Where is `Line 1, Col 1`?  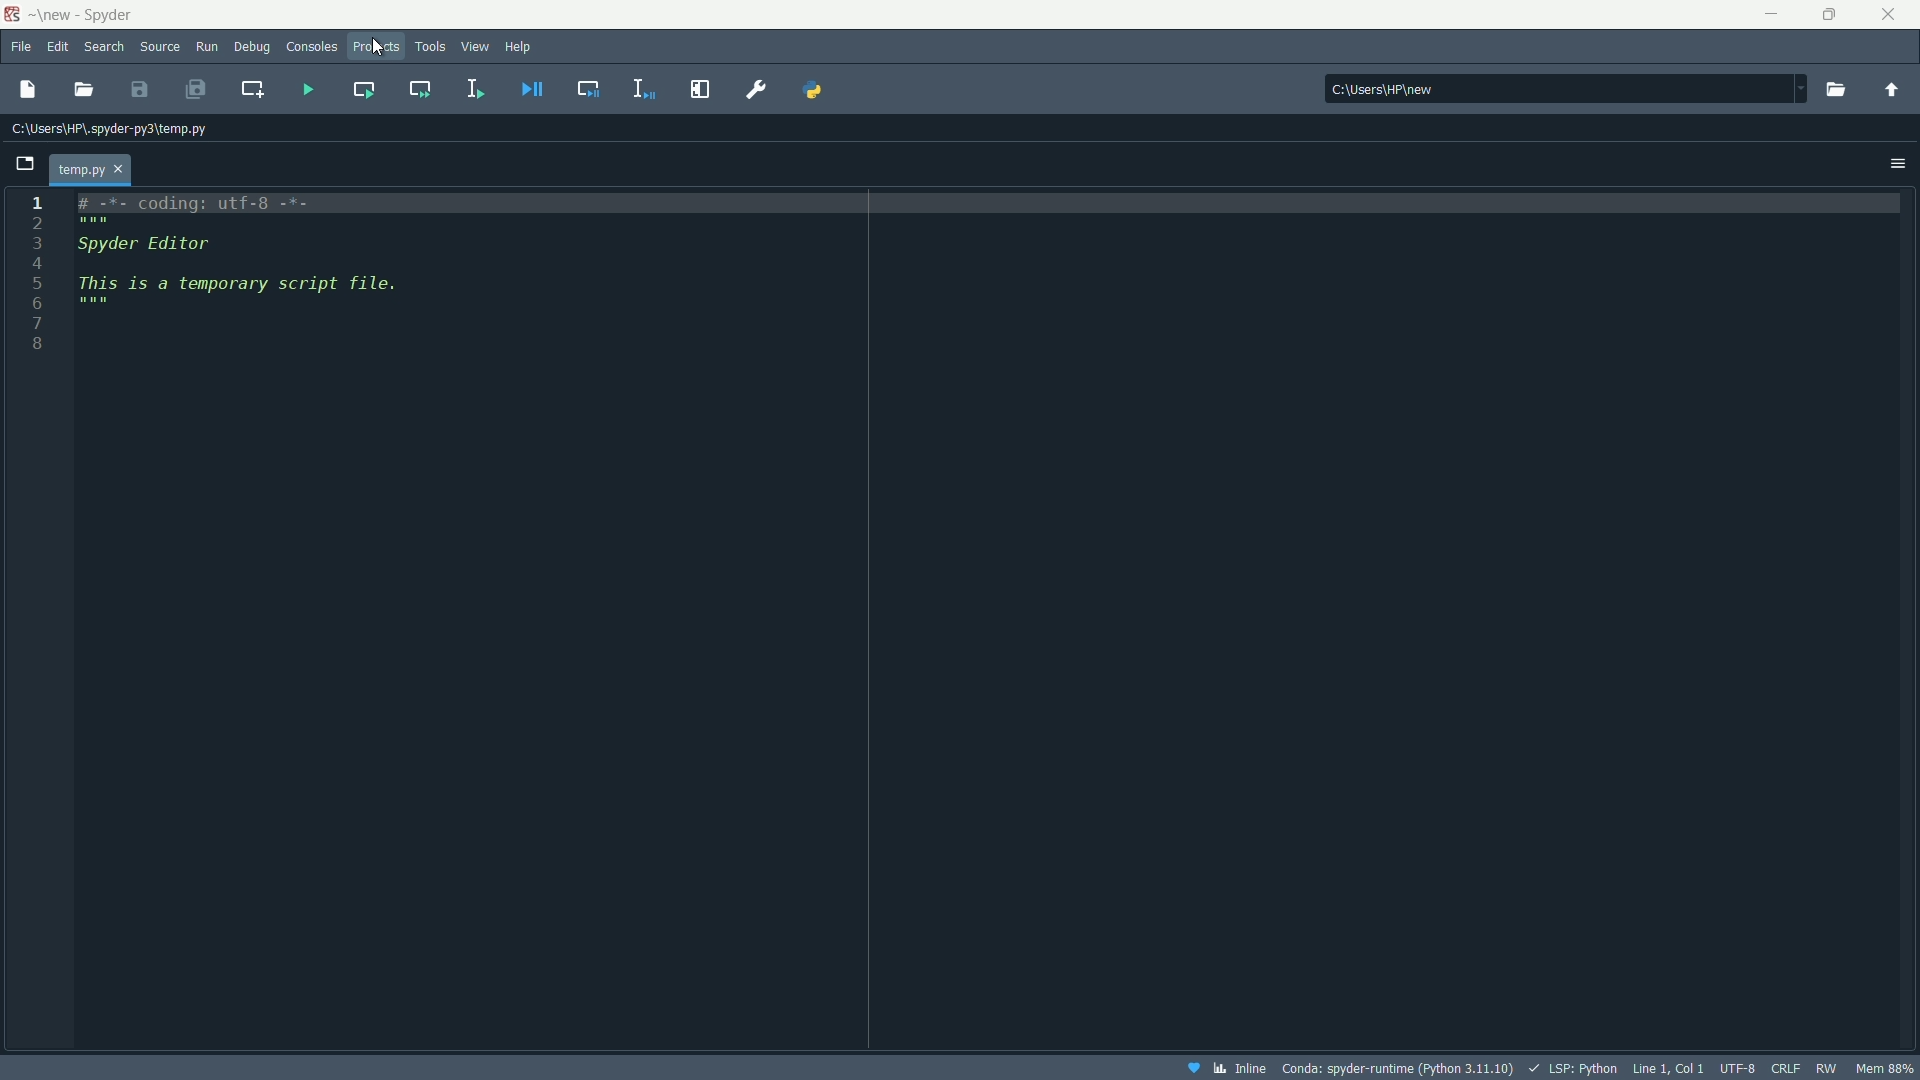
Line 1, Col 1 is located at coordinates (1668, 1067).